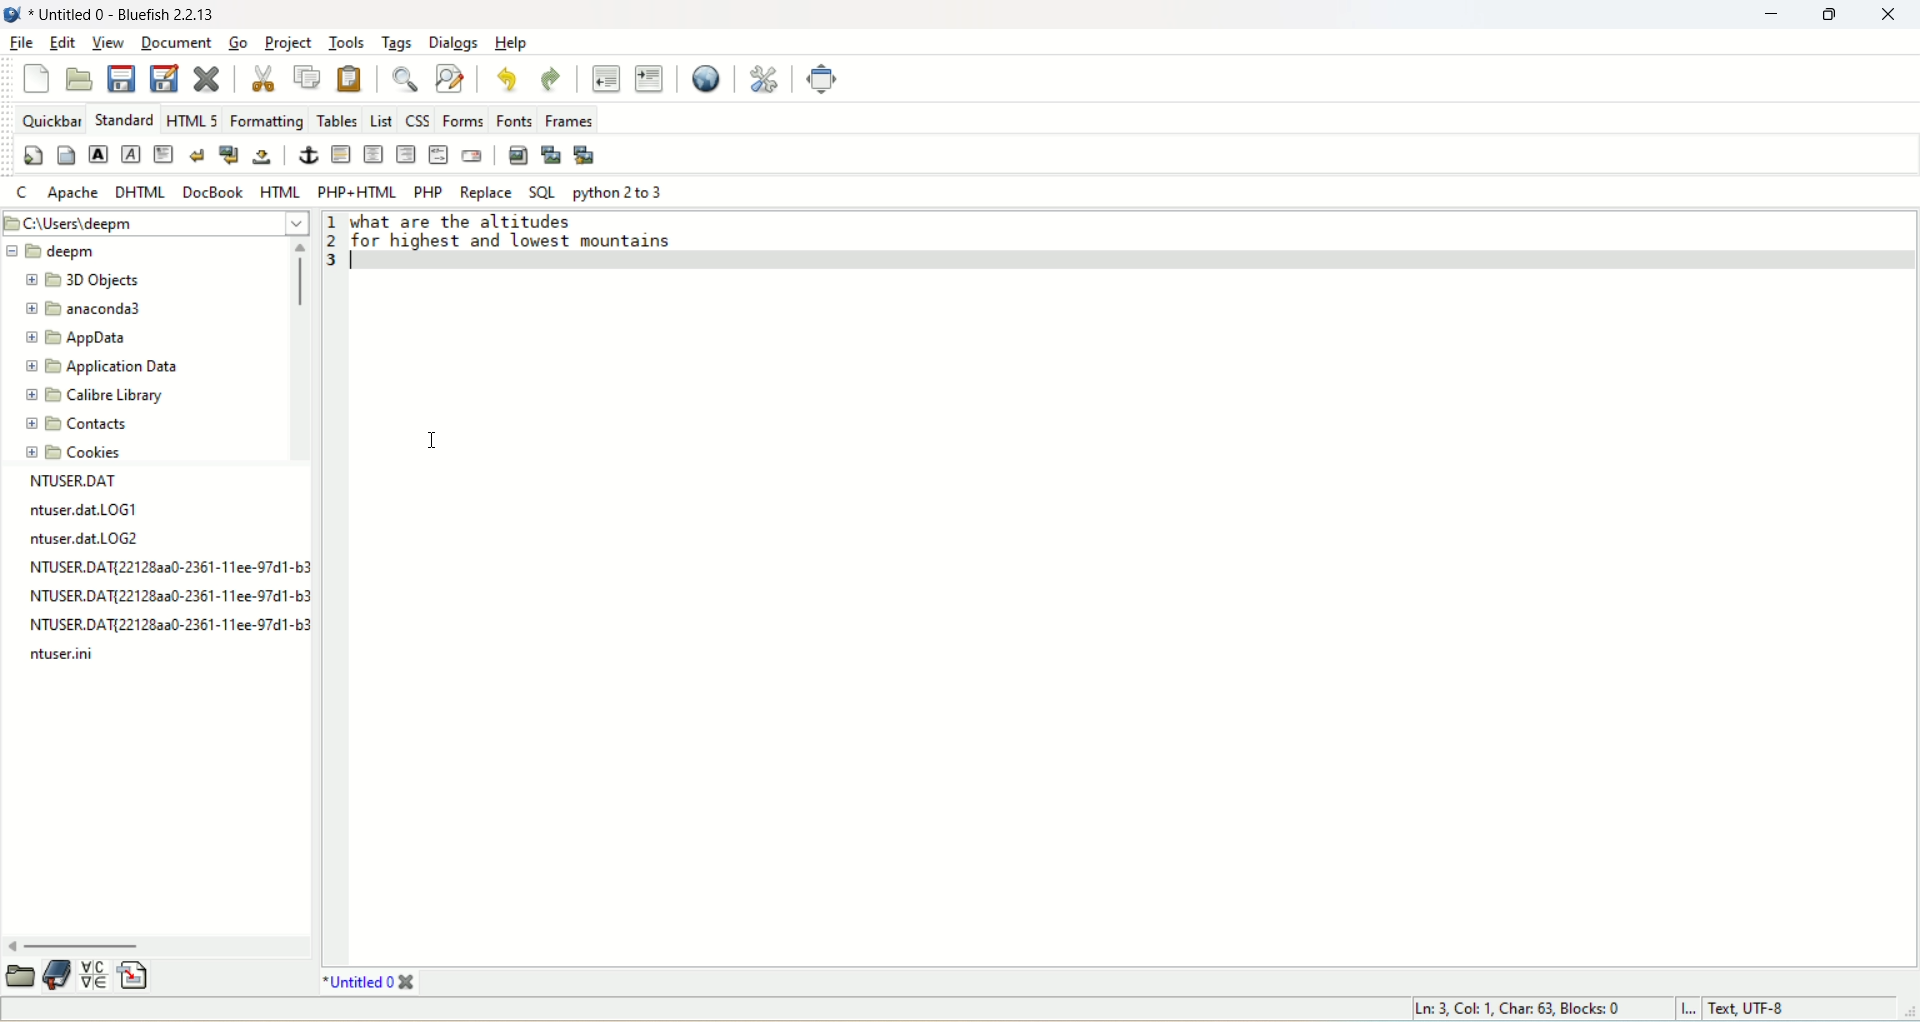 Image resolution: width=1920 pixels, height=1022 pixels. I want to click on document, so click(178, 44).